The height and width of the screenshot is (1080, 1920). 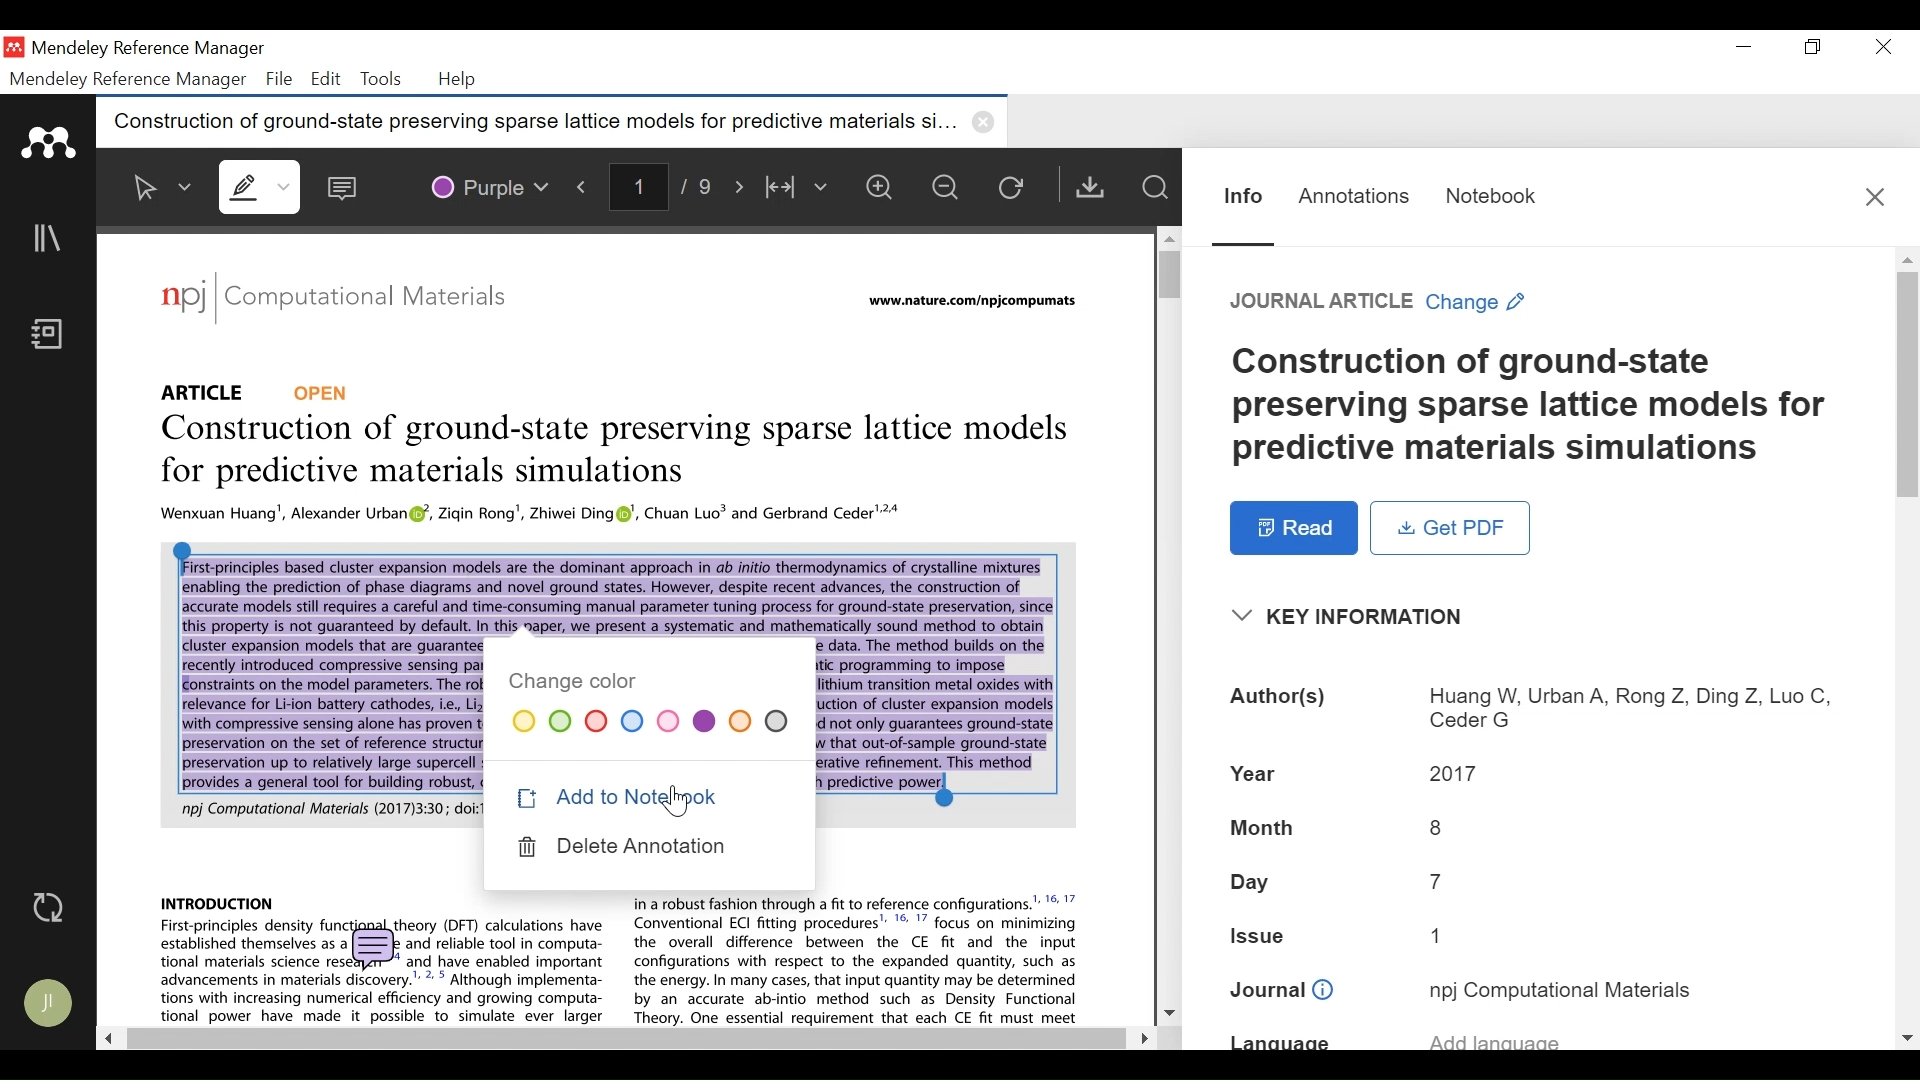 What do you see at coordinates (377, 950) in the screenshot?
I see `comment` at bounding box center [377, 950].